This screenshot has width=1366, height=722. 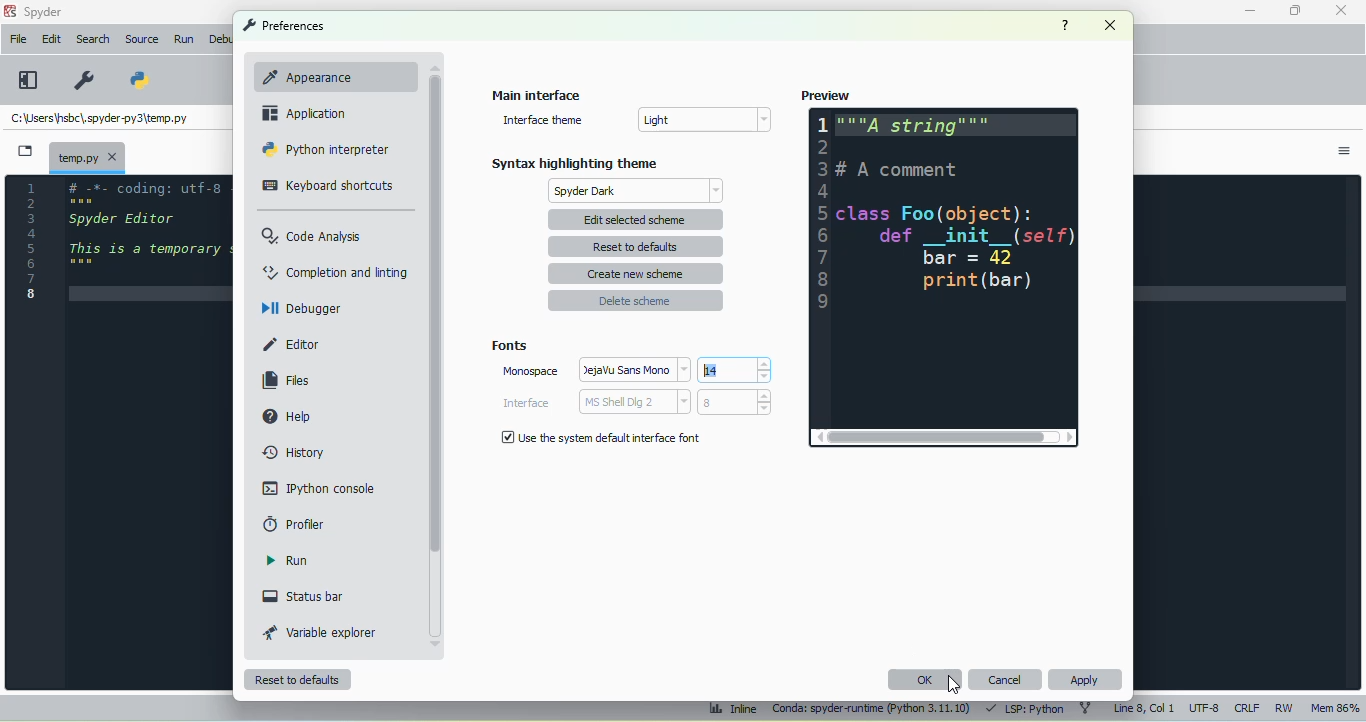 I want to click on maximize current pane, so click(x=29, y=80).